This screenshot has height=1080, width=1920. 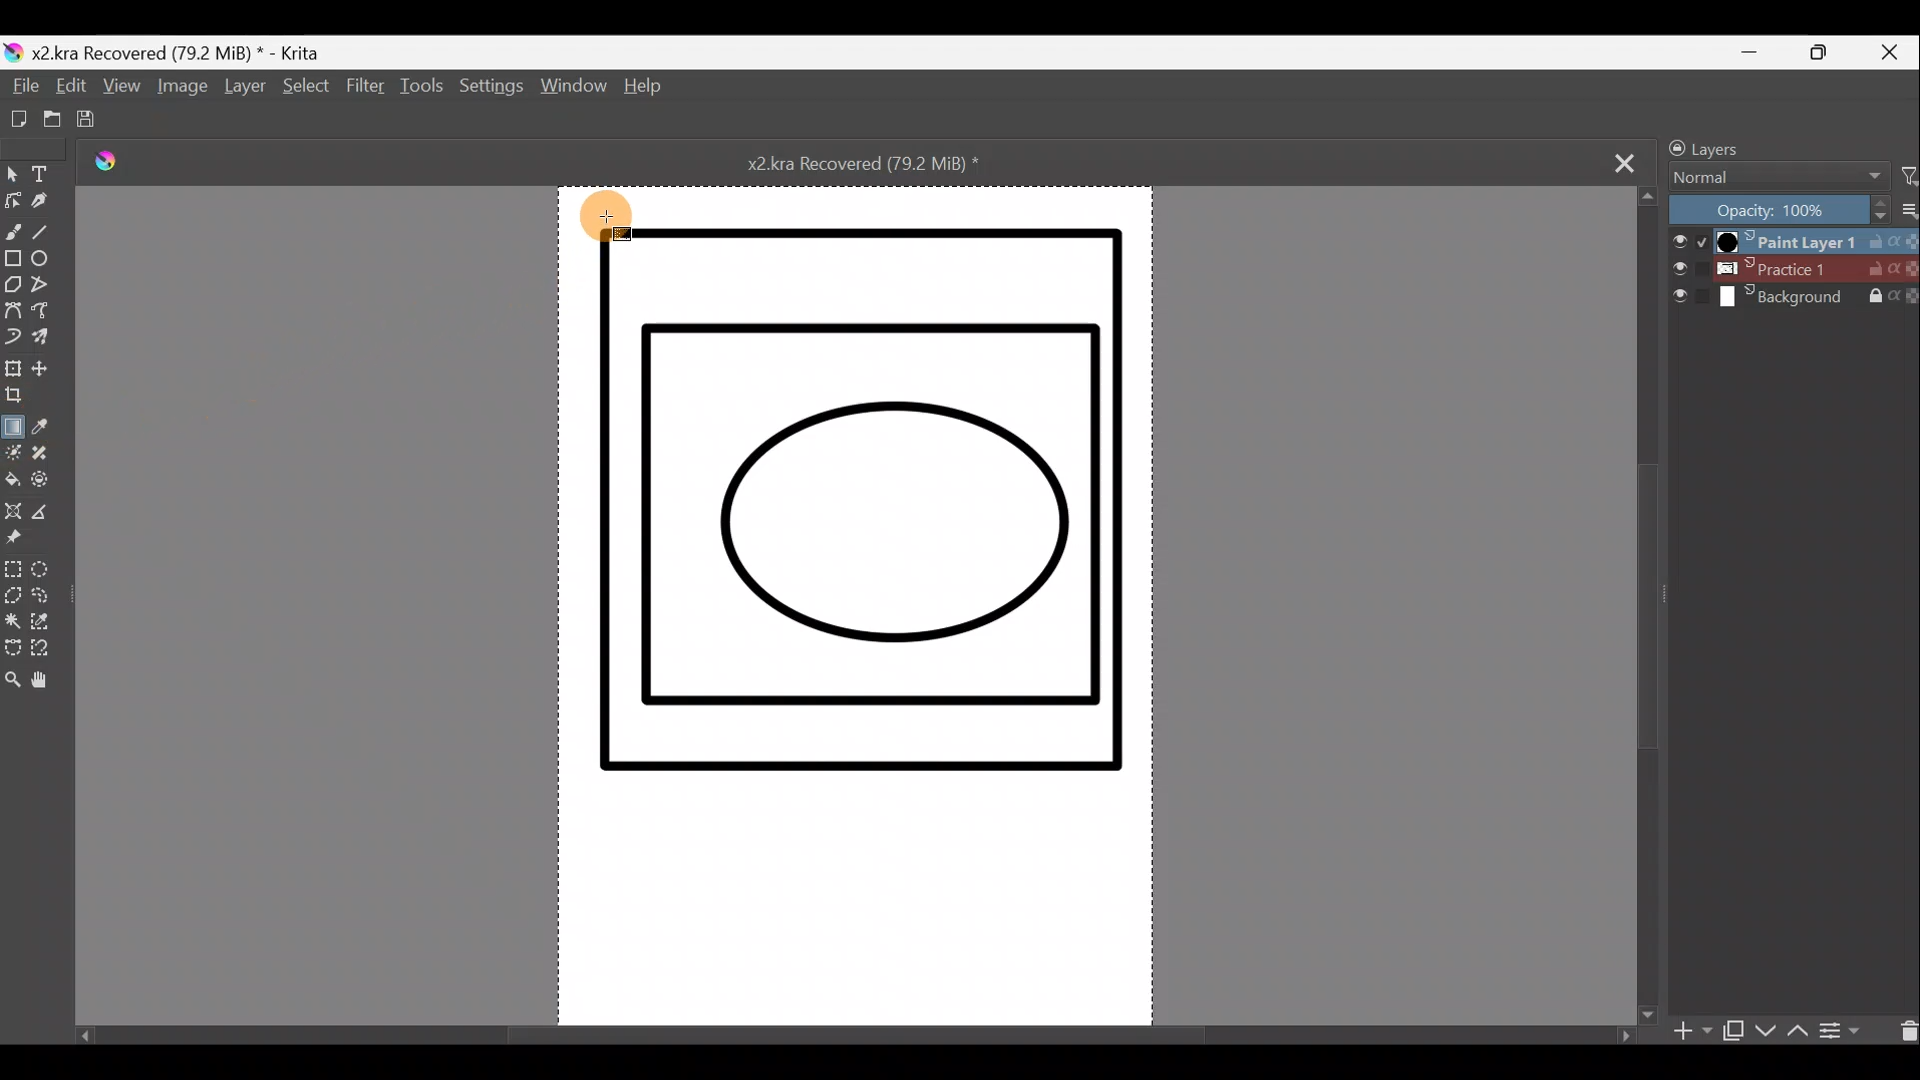 What do you see at coordinates (1828, 53) in the screenshot?
I see `Maximise` at bounding box center [1828, 53].